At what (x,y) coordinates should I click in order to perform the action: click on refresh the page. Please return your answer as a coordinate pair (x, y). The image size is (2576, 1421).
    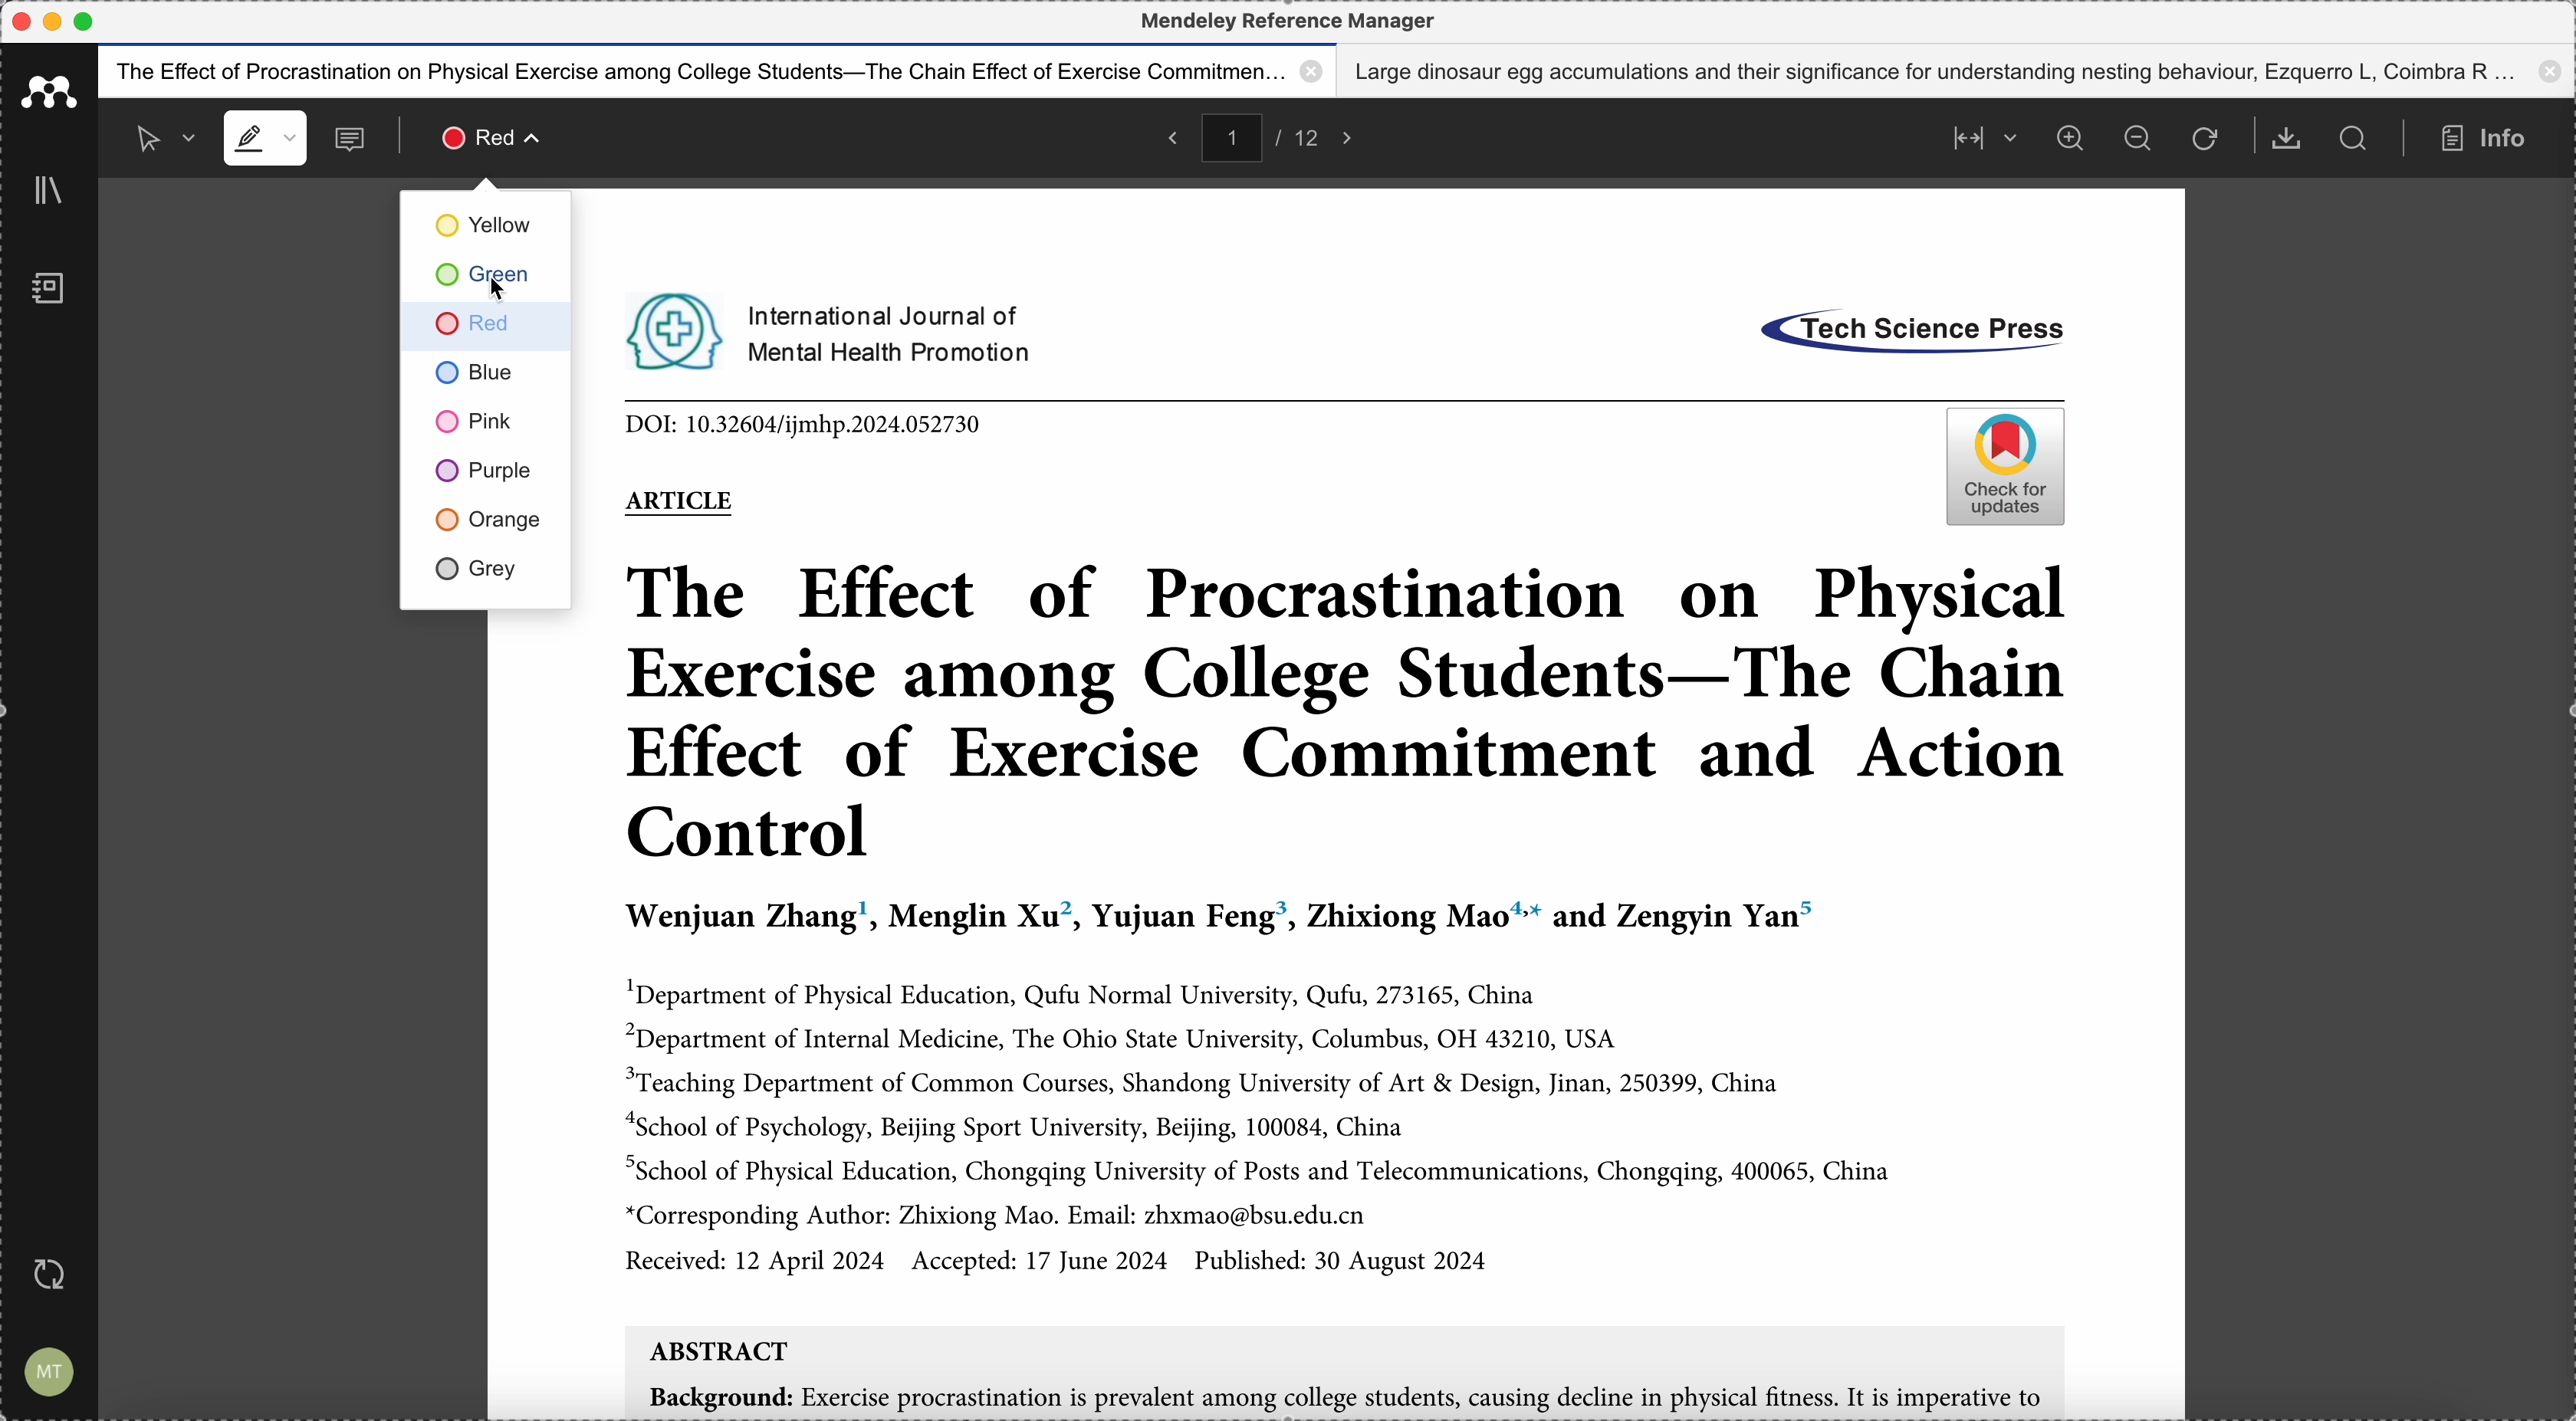
    Looking at the image, I should click on (2204, 140).